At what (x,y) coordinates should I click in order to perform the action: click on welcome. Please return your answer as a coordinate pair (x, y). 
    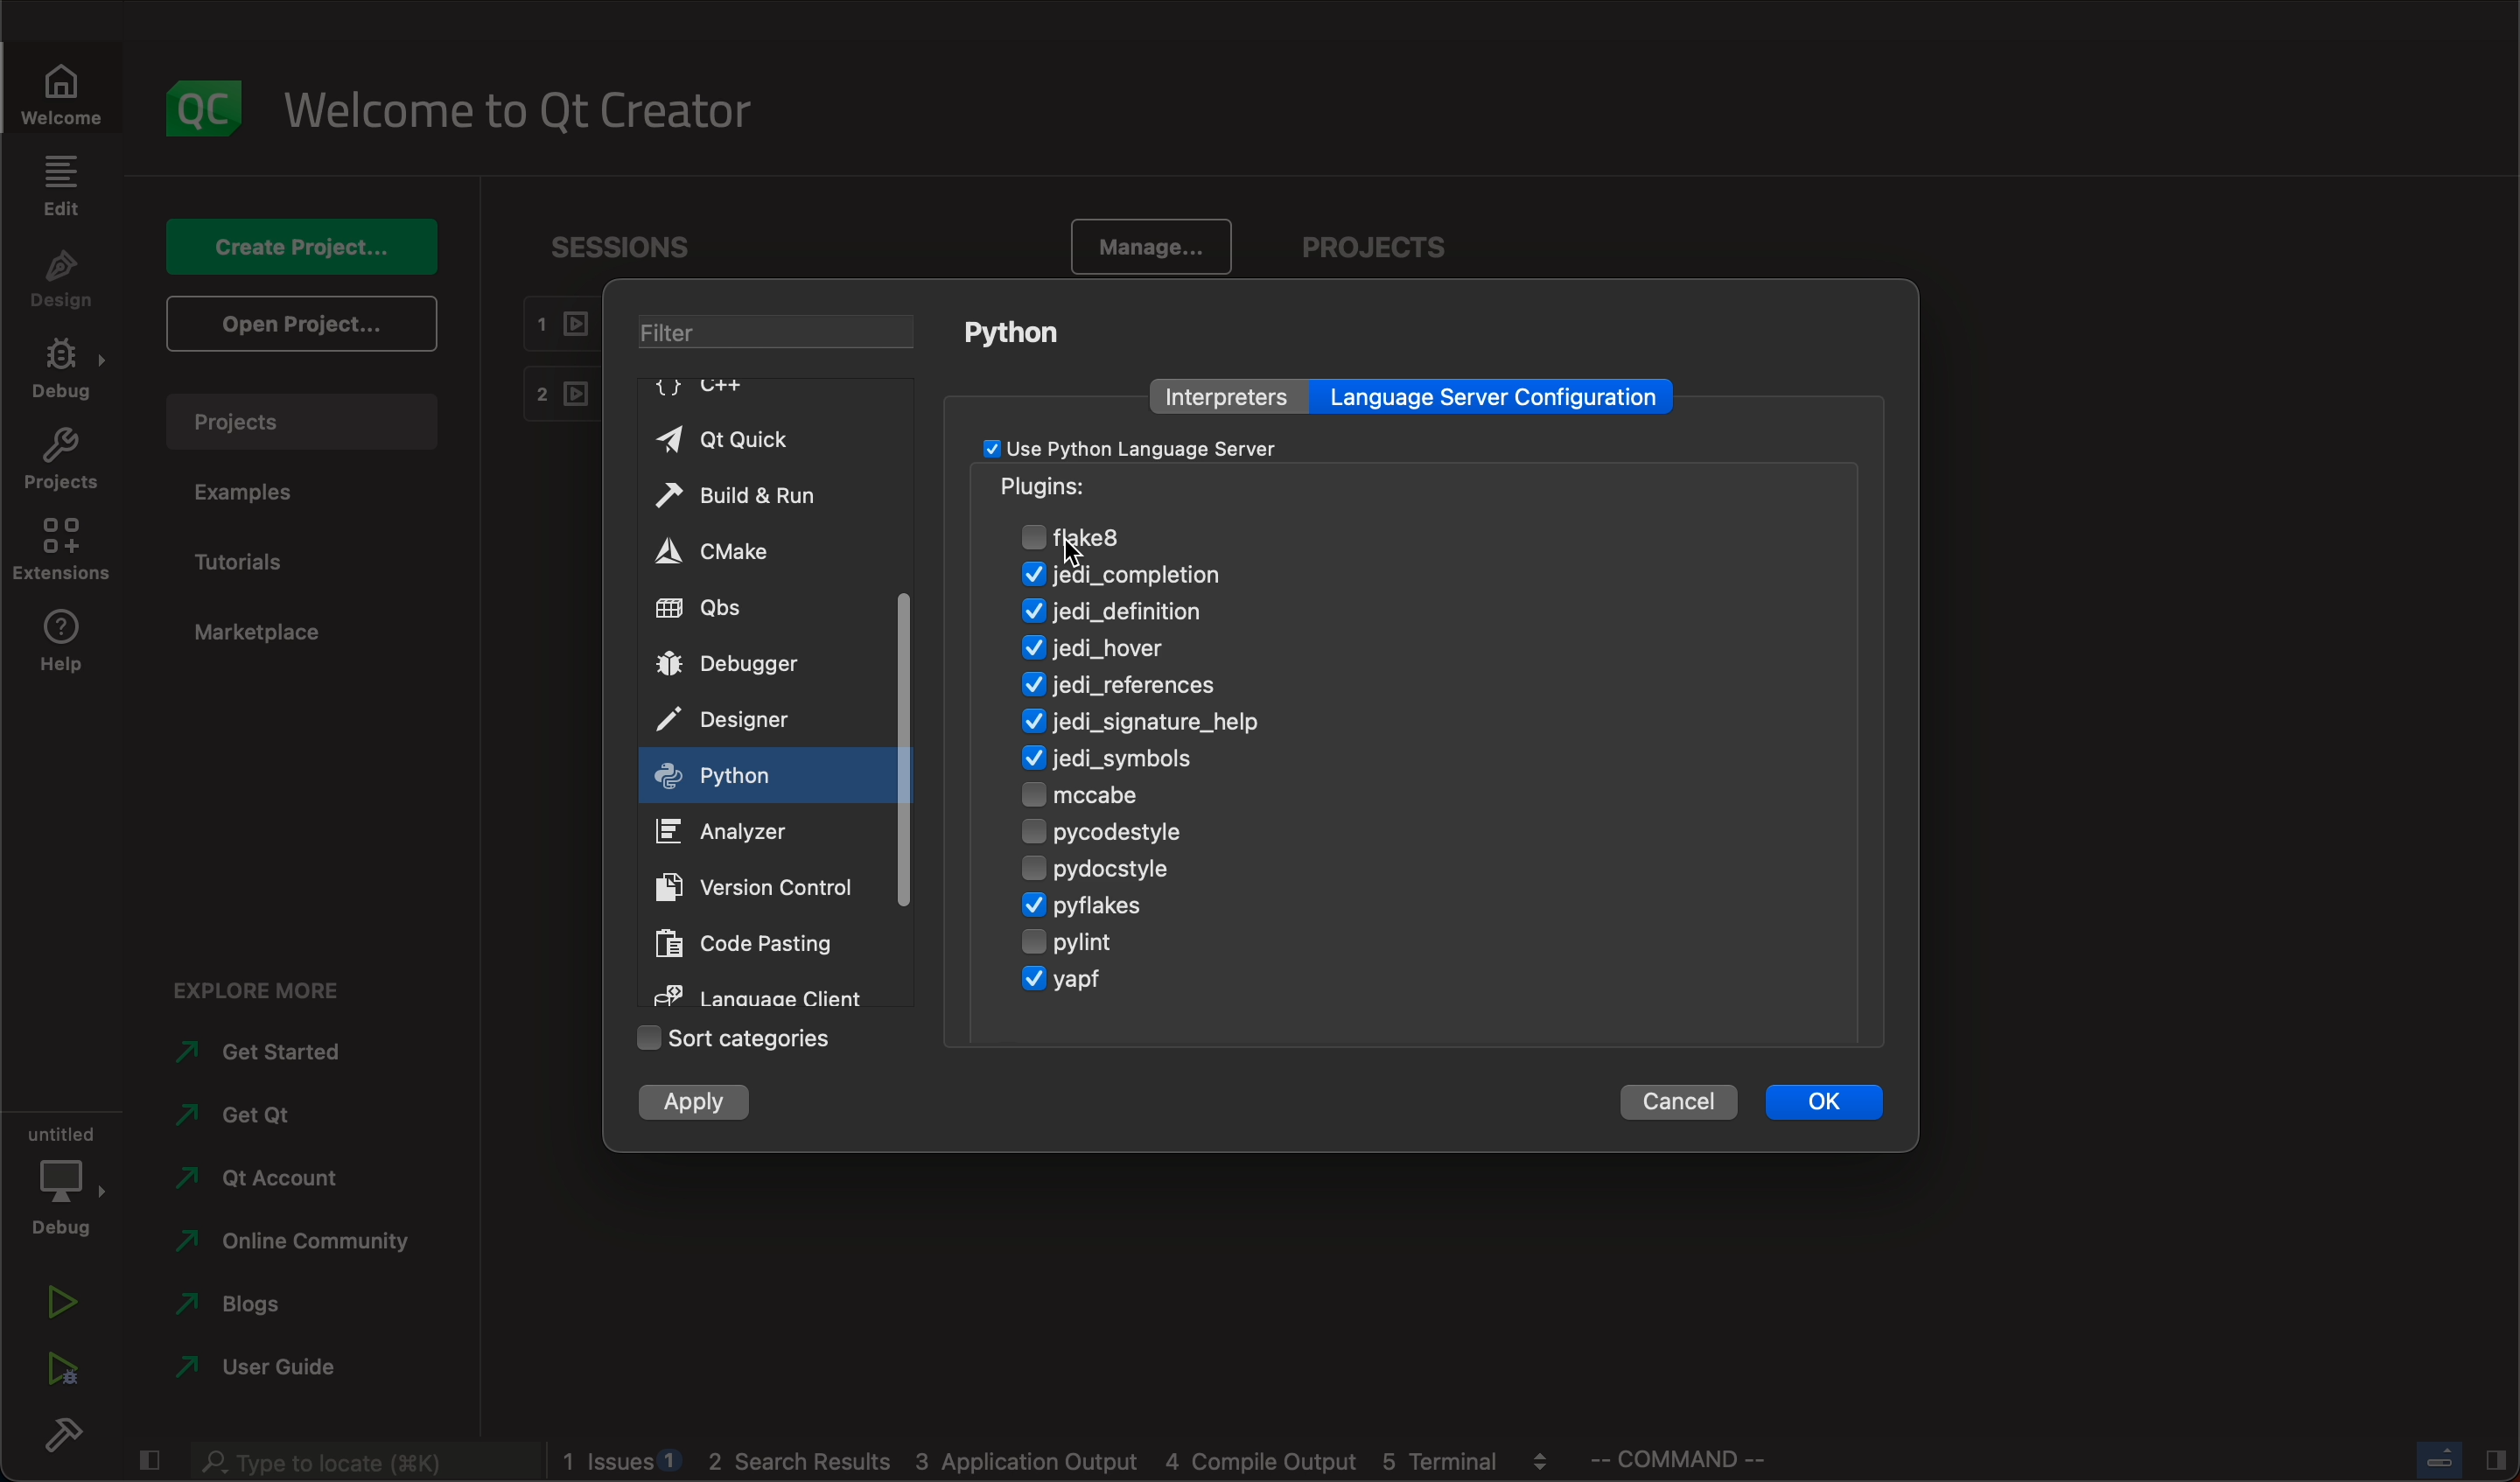
    Looking at the image, I should click on (58, 90).